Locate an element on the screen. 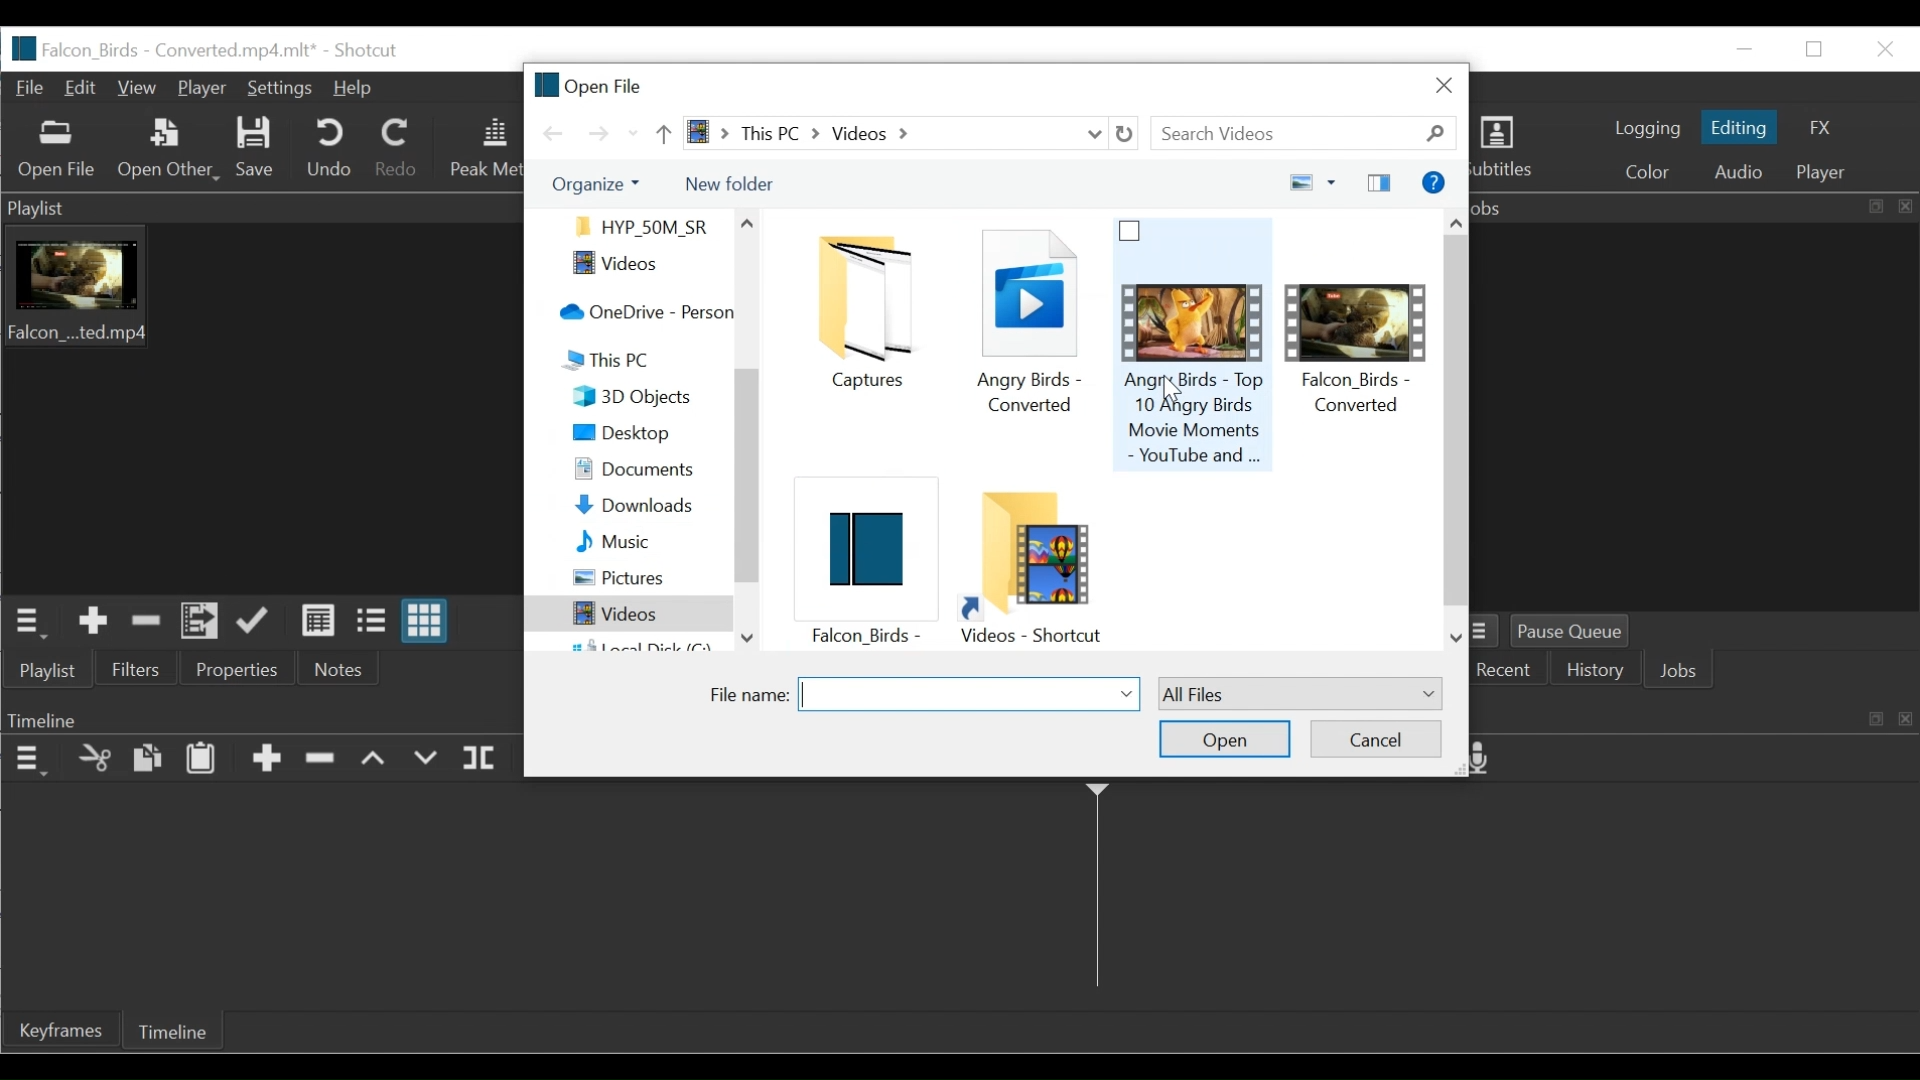 This screenshot has height=1080, width=1920. Jobs Menu is located at coordinates (1489, 632).